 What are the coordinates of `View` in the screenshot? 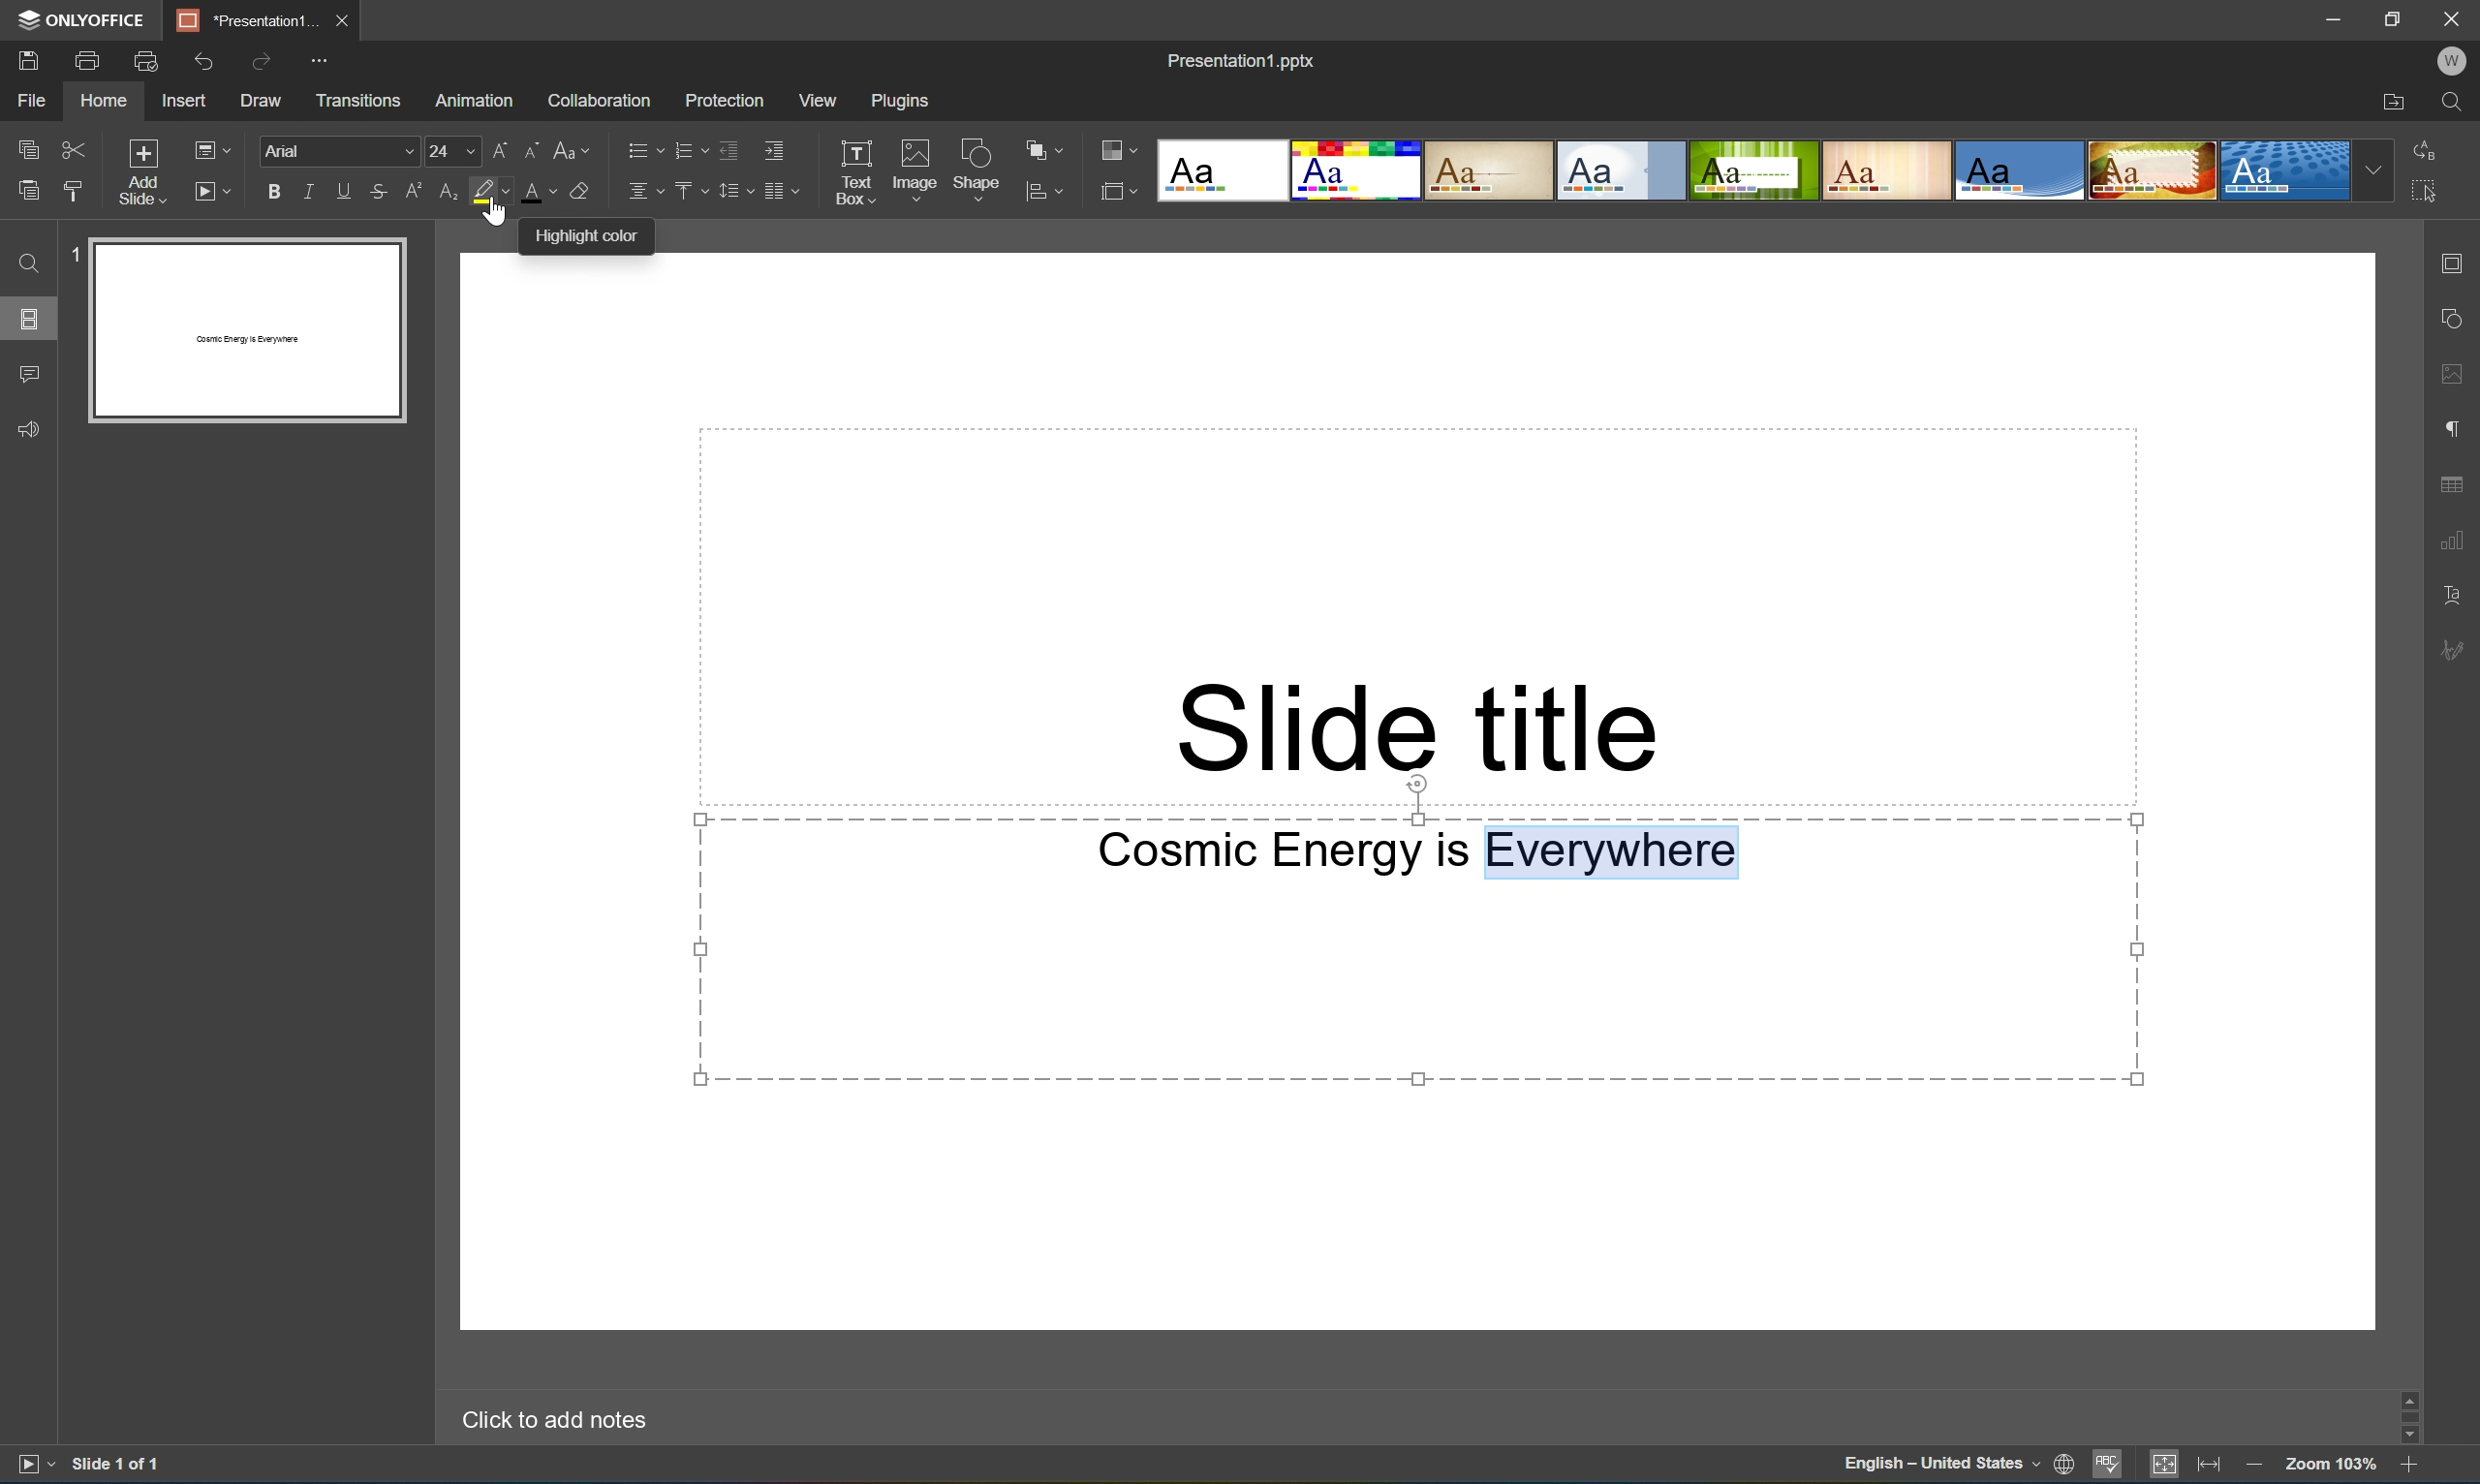 It's located at (819, 103).